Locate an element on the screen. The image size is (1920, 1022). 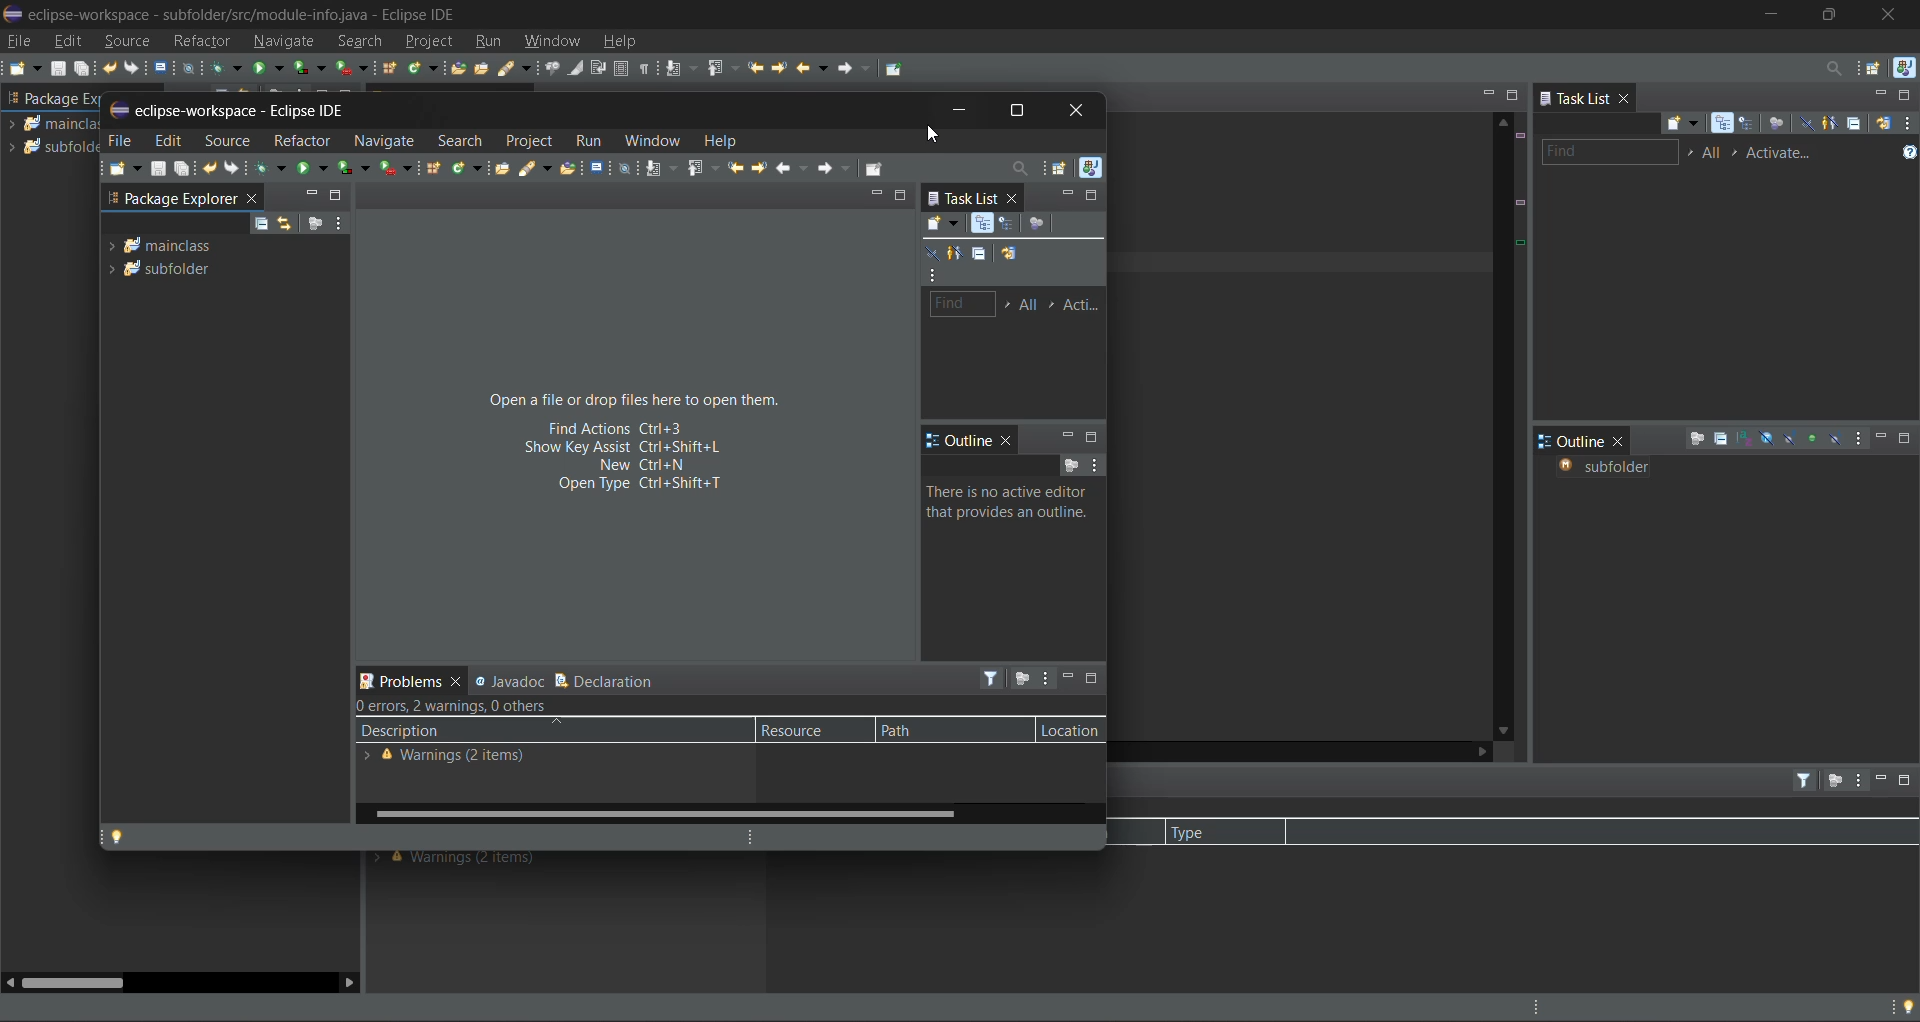
hide completed tasks is located at coordinates (931, 254).